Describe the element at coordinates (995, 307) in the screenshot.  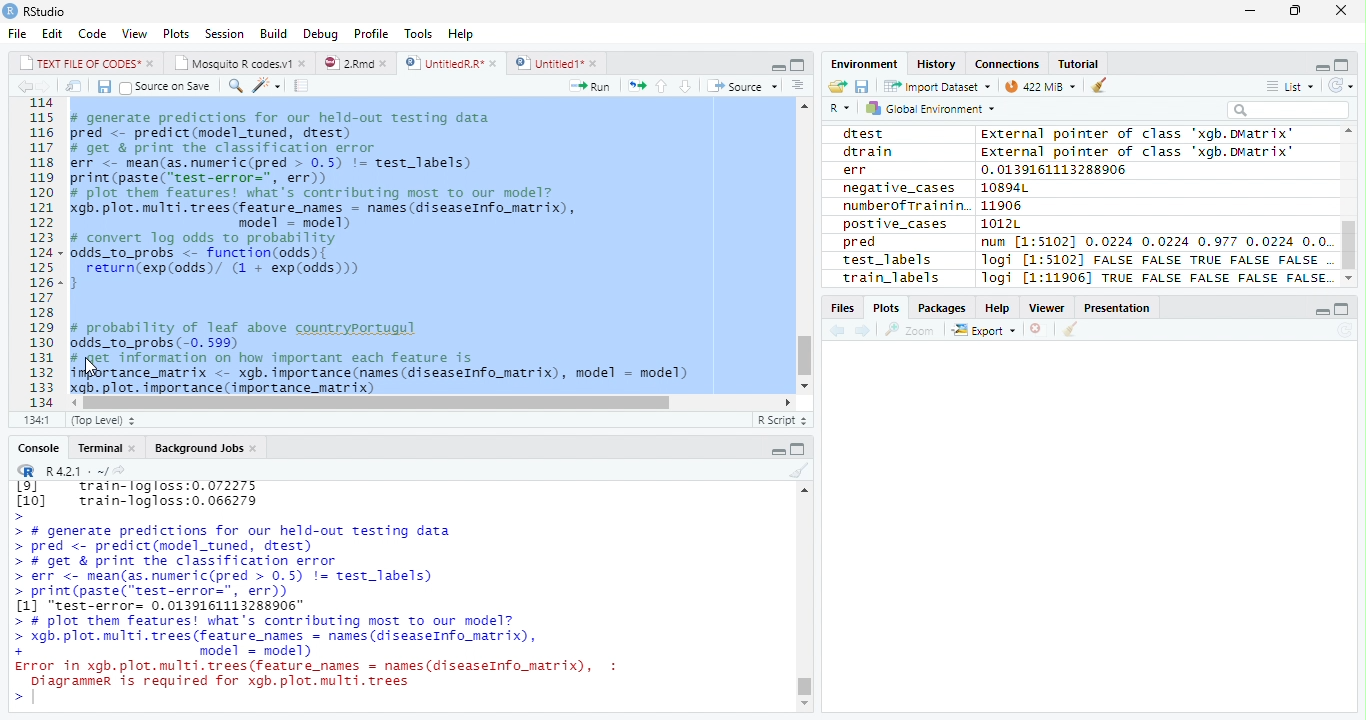
I see `Help` at that location.